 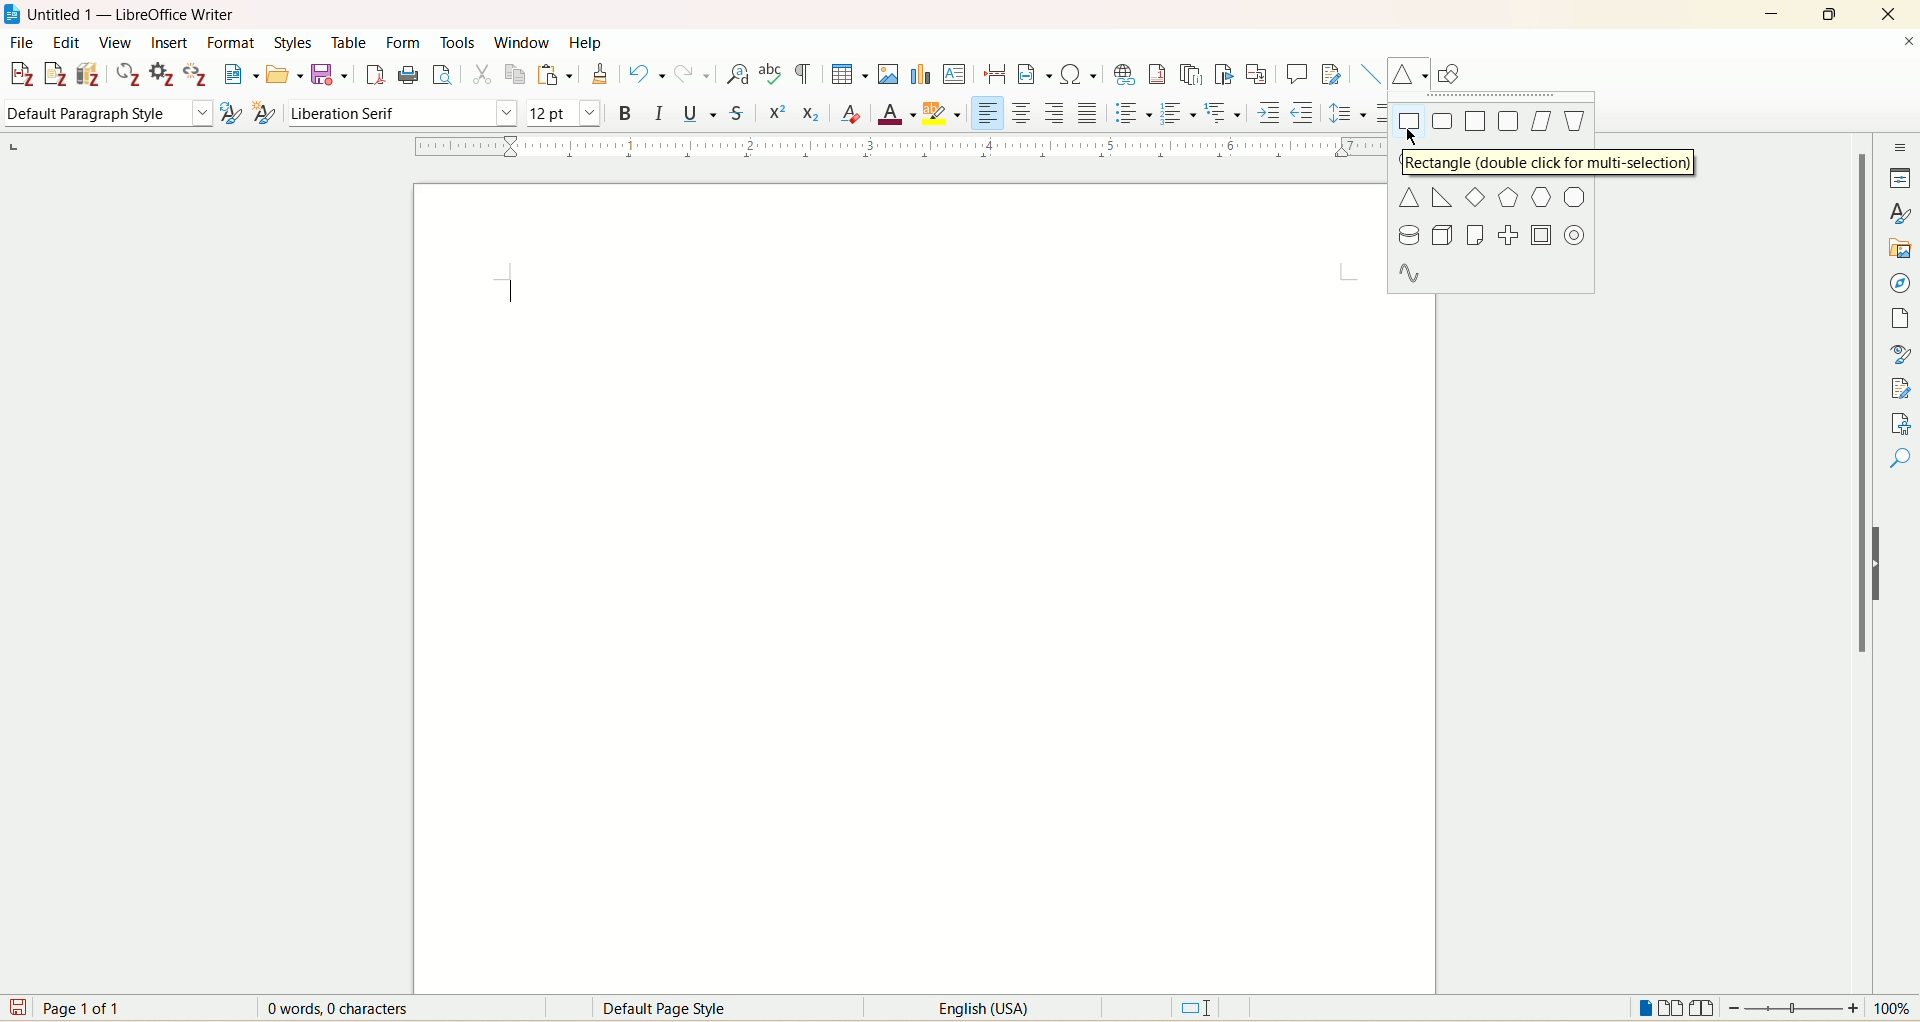 What do you see at coordinates (1331, 73) in the screenshot?
I see `track changes` at bounding box center [1331, 73].